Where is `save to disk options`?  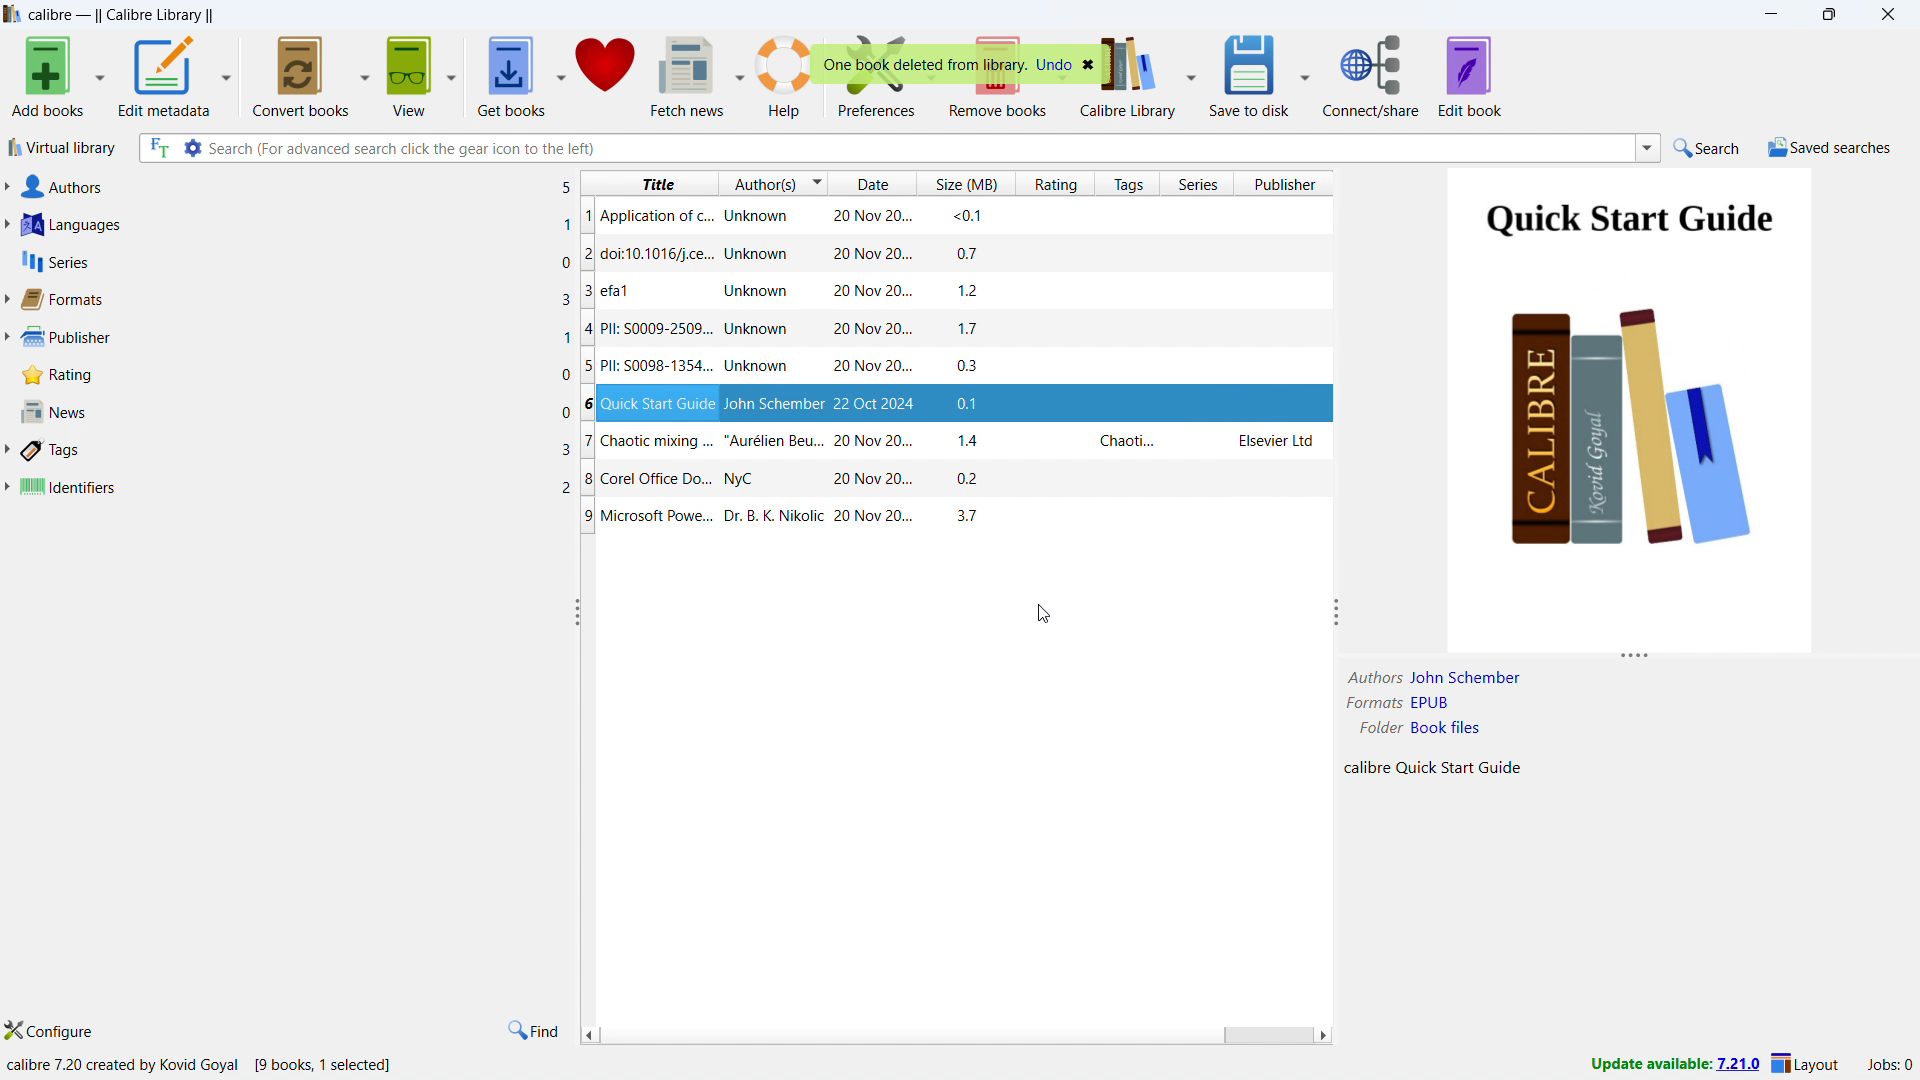 save to disk options is located at coordinates (1305, 74).